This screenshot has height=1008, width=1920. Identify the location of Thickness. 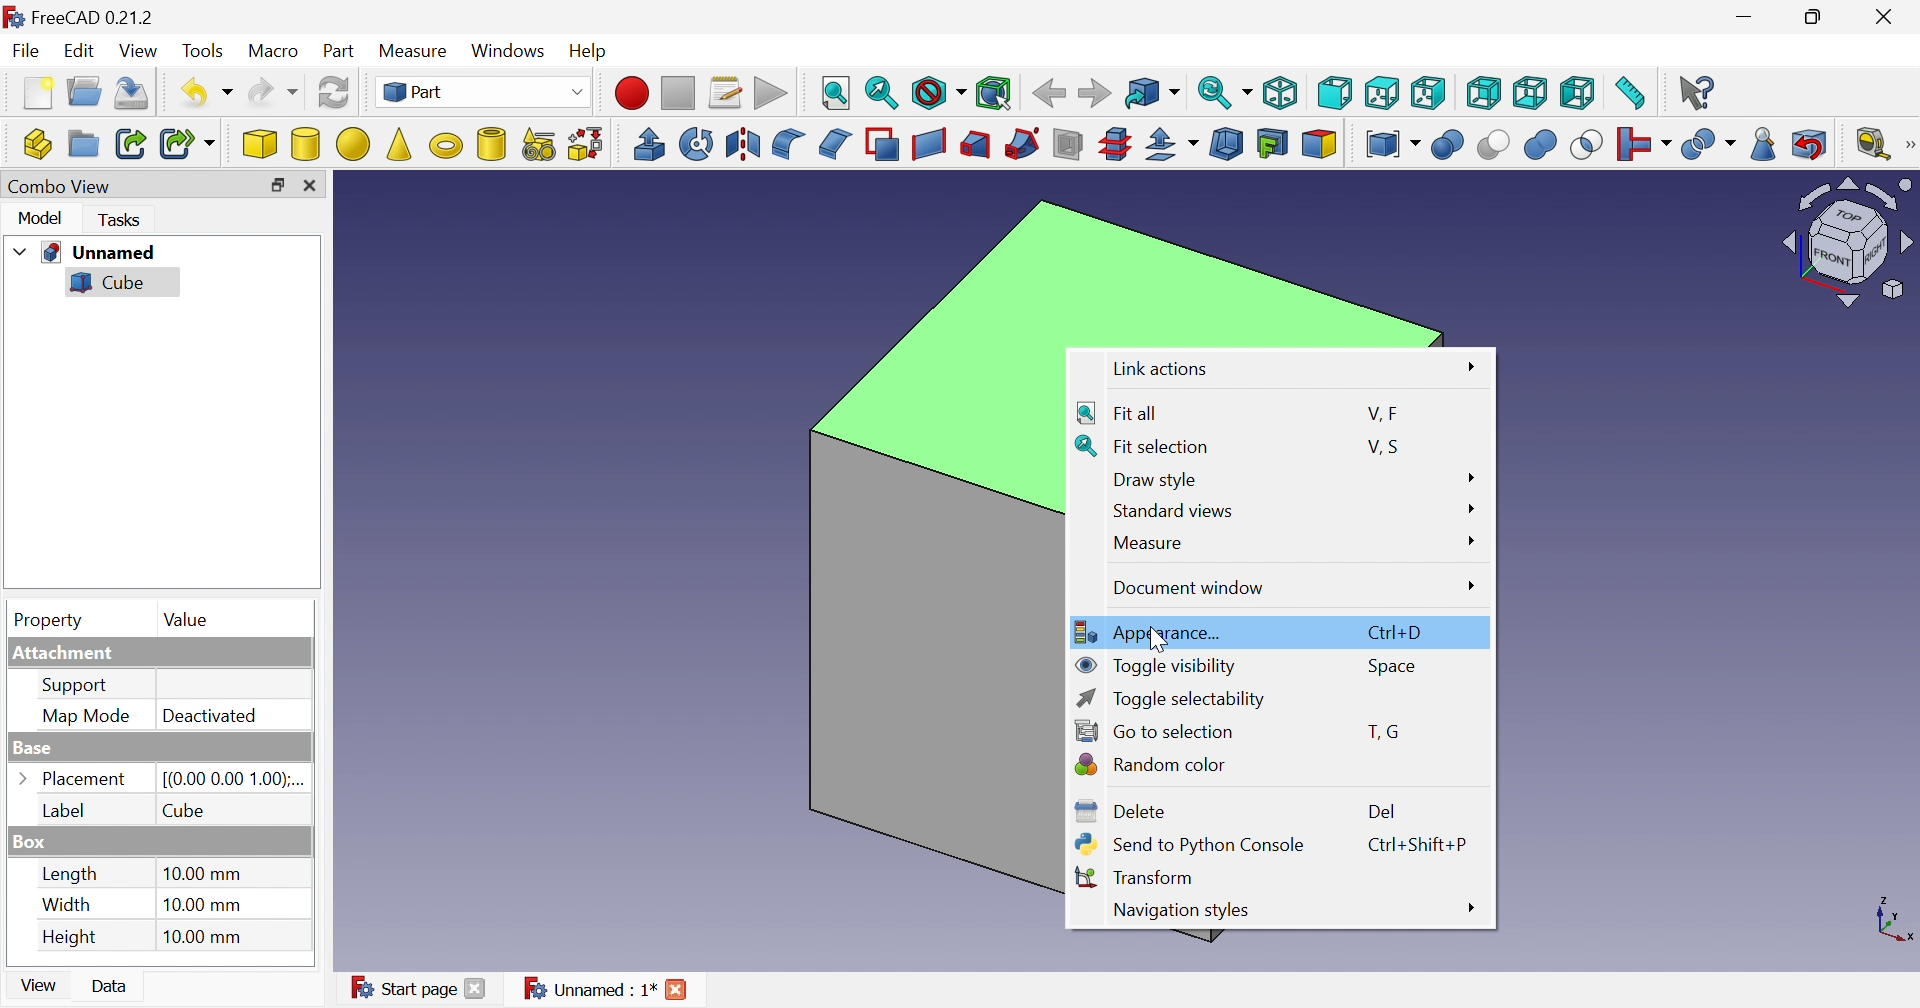
(1227, 141).